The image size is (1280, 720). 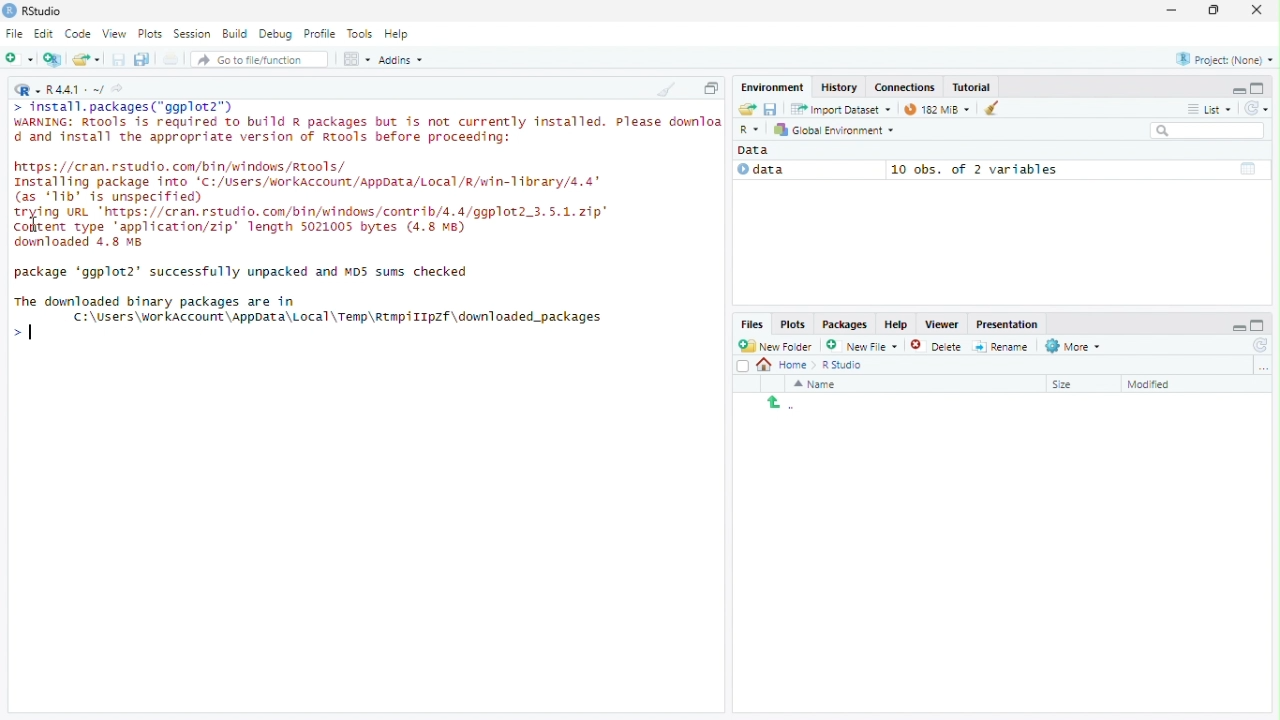 I want to click on workspace panes, so click(x=357, y=59).